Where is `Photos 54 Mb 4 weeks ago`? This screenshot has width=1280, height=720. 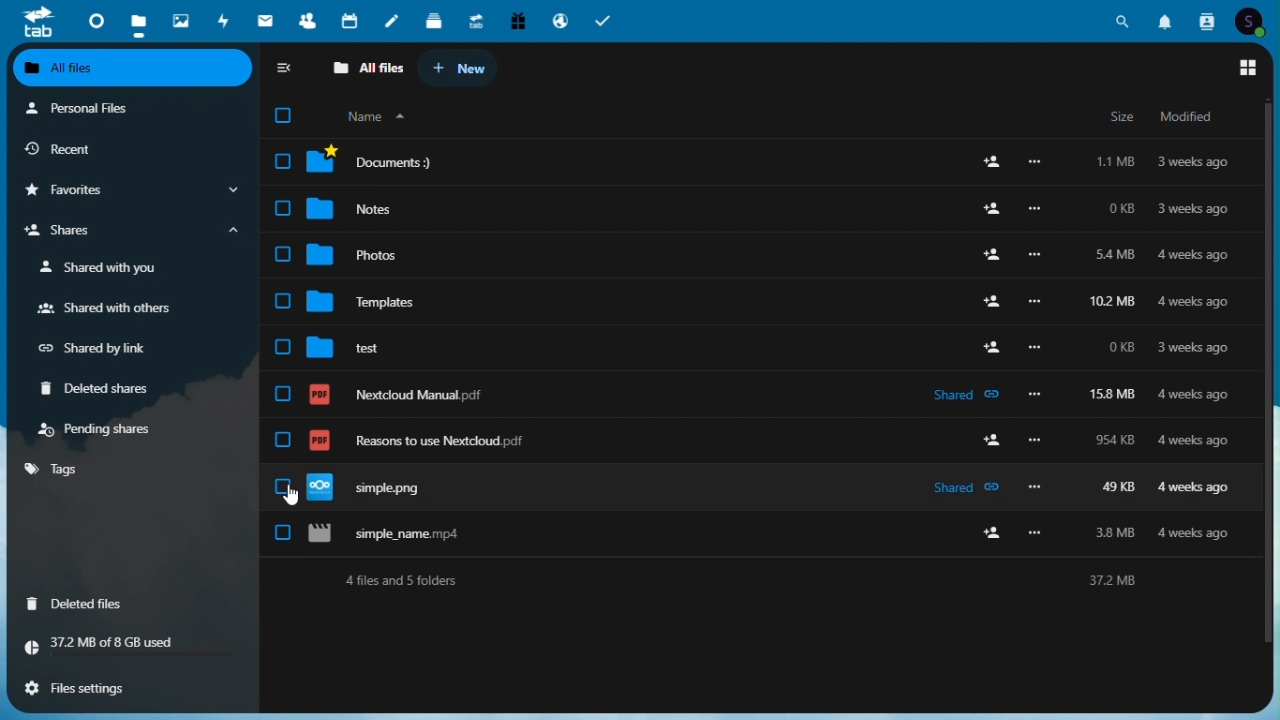
Photos 54 Mb 4 weeks ago is located at coordinates (759, 249).